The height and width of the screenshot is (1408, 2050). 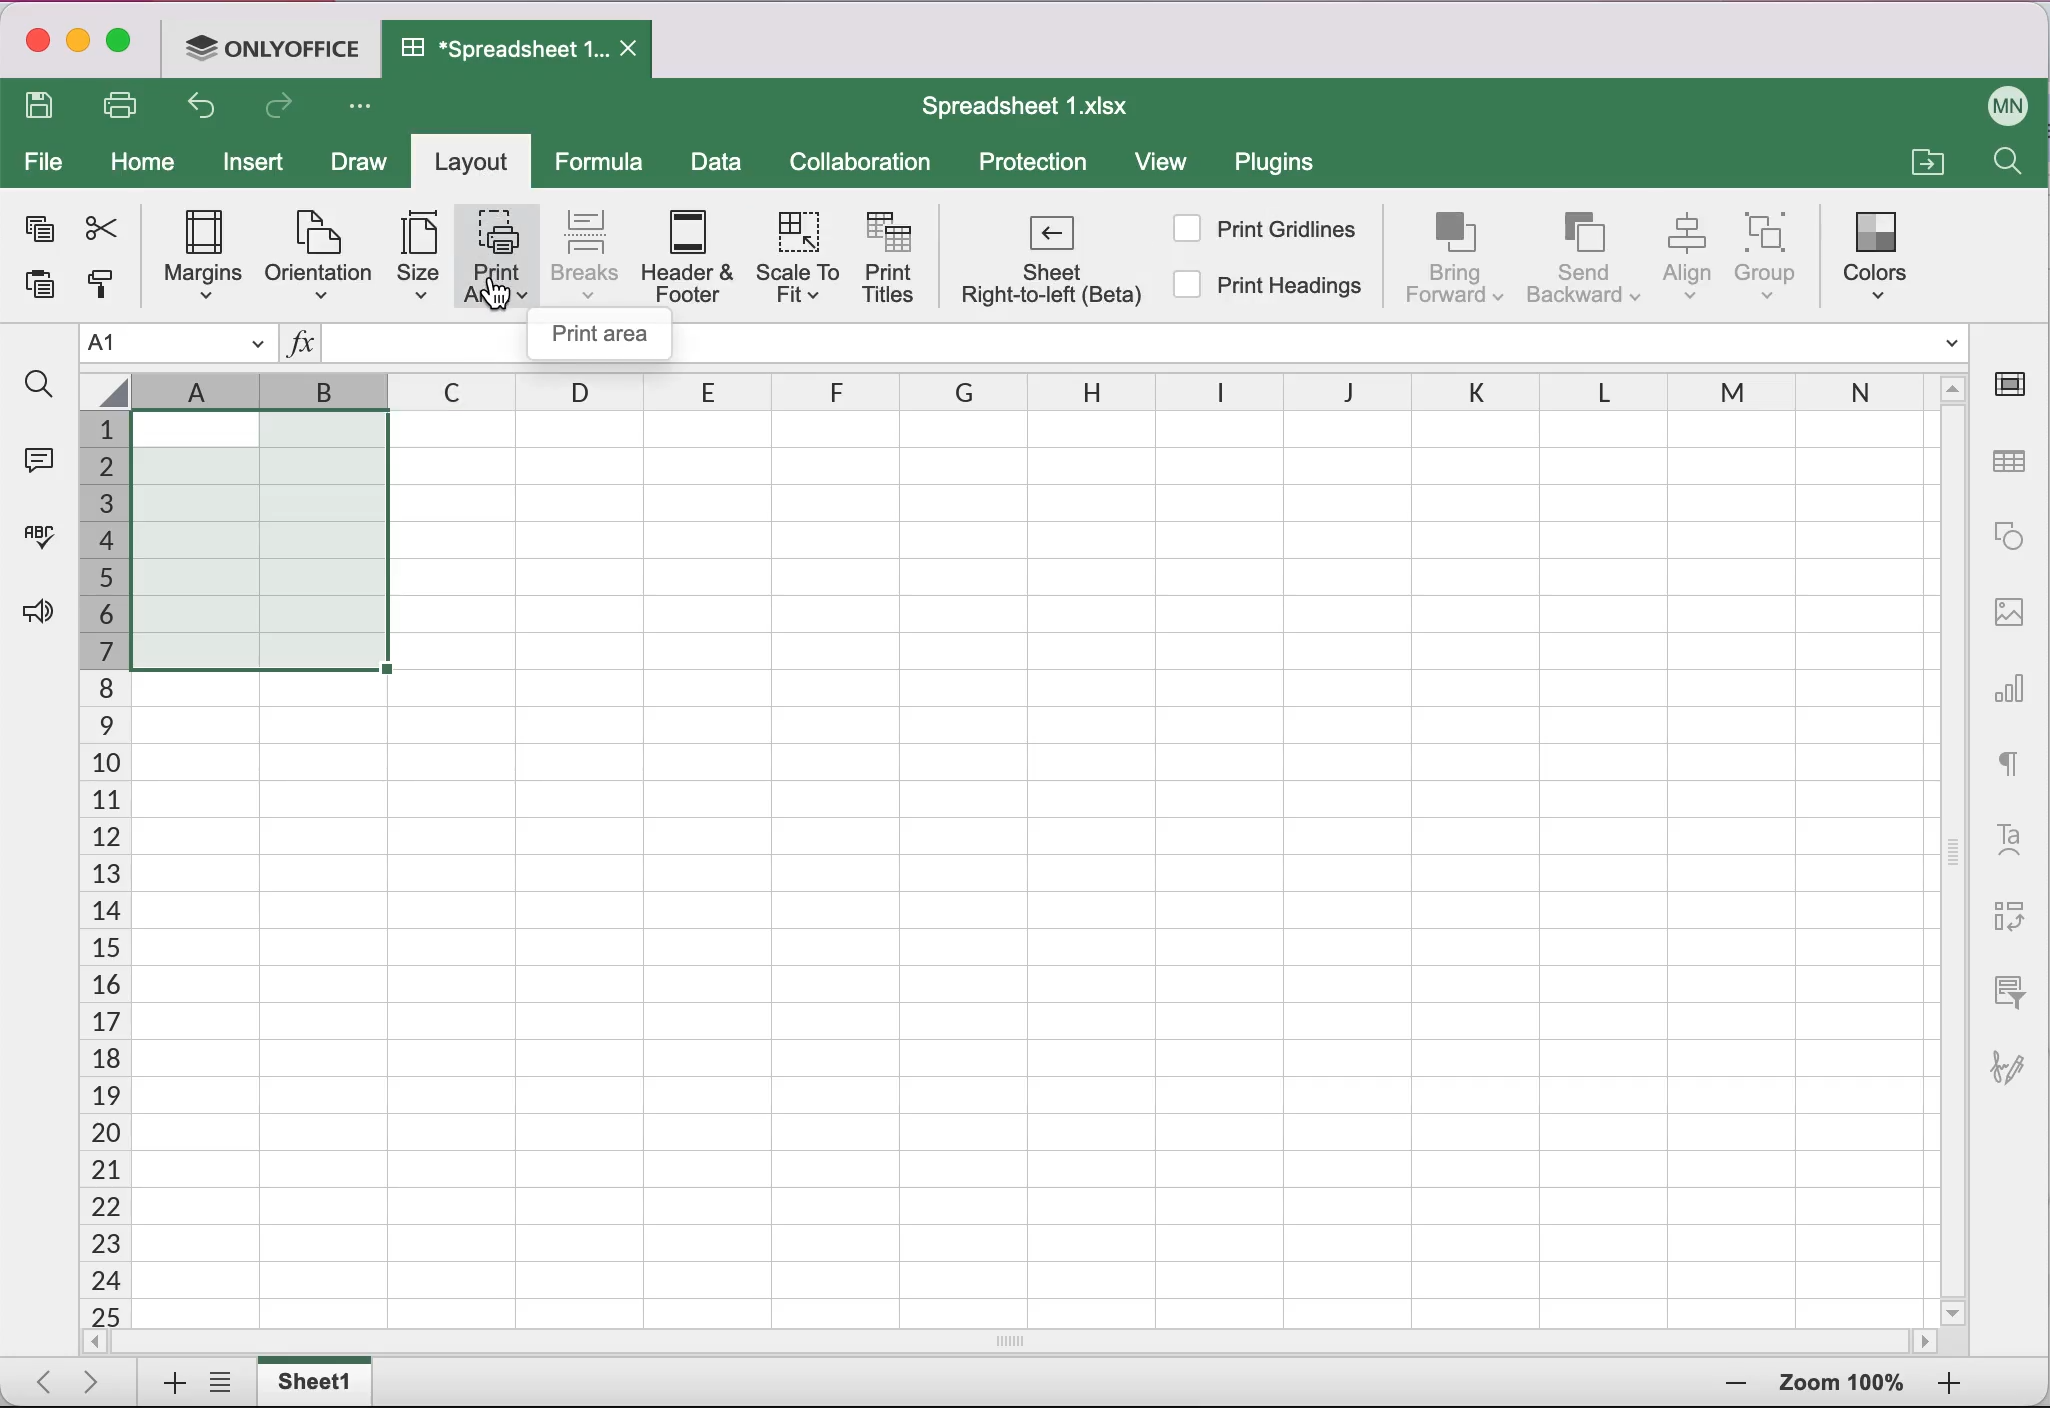 What do you see at coordinates (284, 111) in the screenshot?
I see `redo` at bounding box center [284, 111].